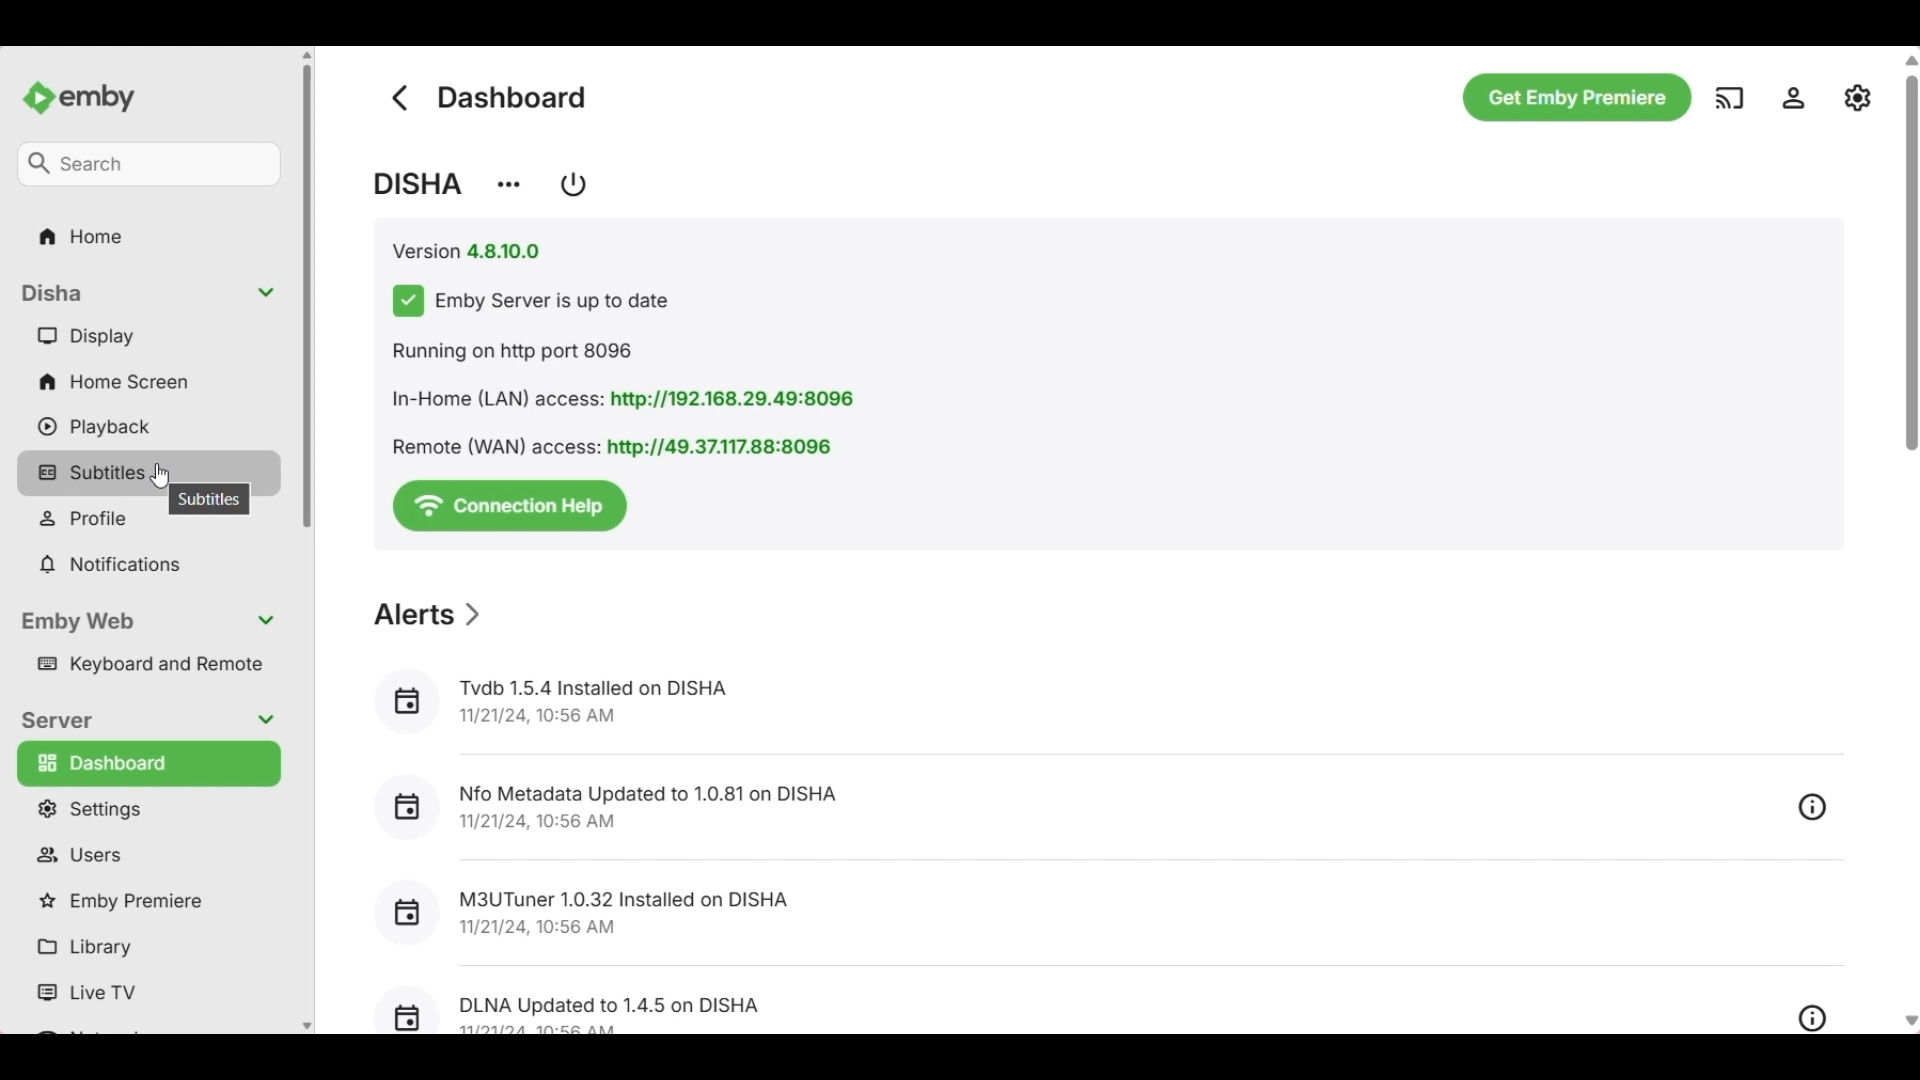 The height and width of the screenshot is (1080, 1920). What do you see at coordinates (1727, 95) in the screenshot?
I see `` at bounding box center [1727, 95].